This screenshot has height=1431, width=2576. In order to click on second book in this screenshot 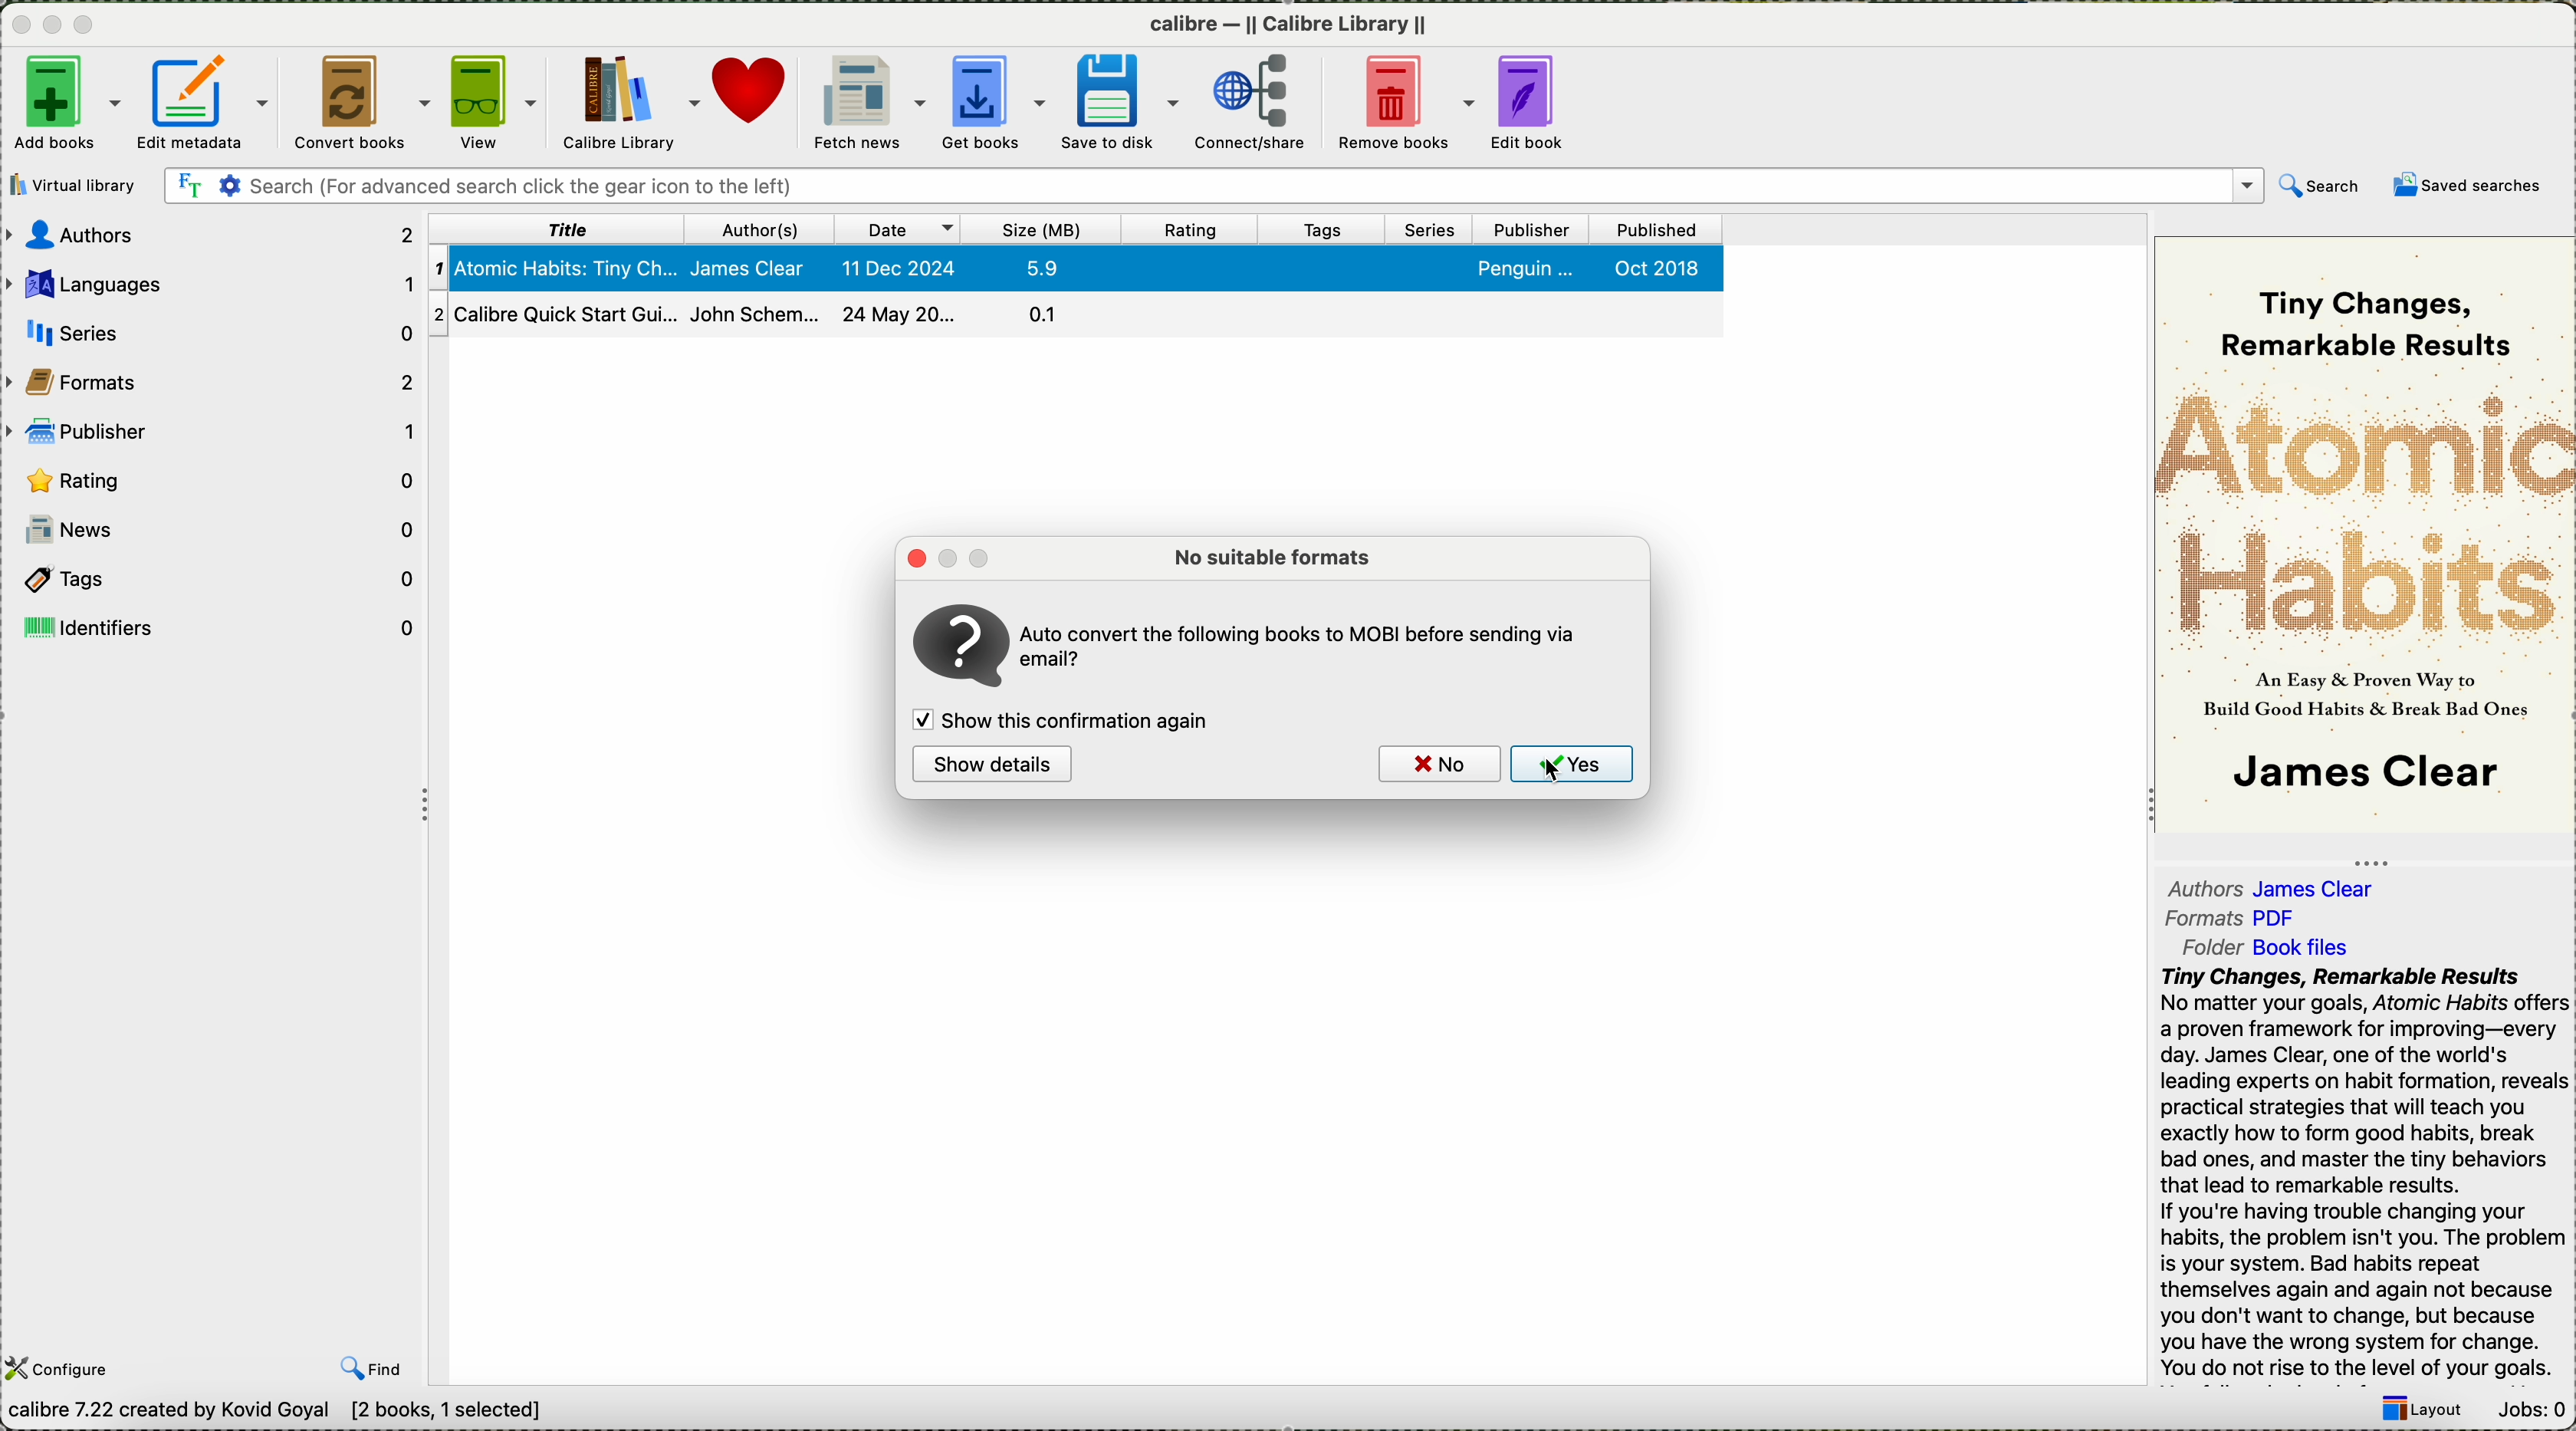, I will do `click(1077, 319)`.